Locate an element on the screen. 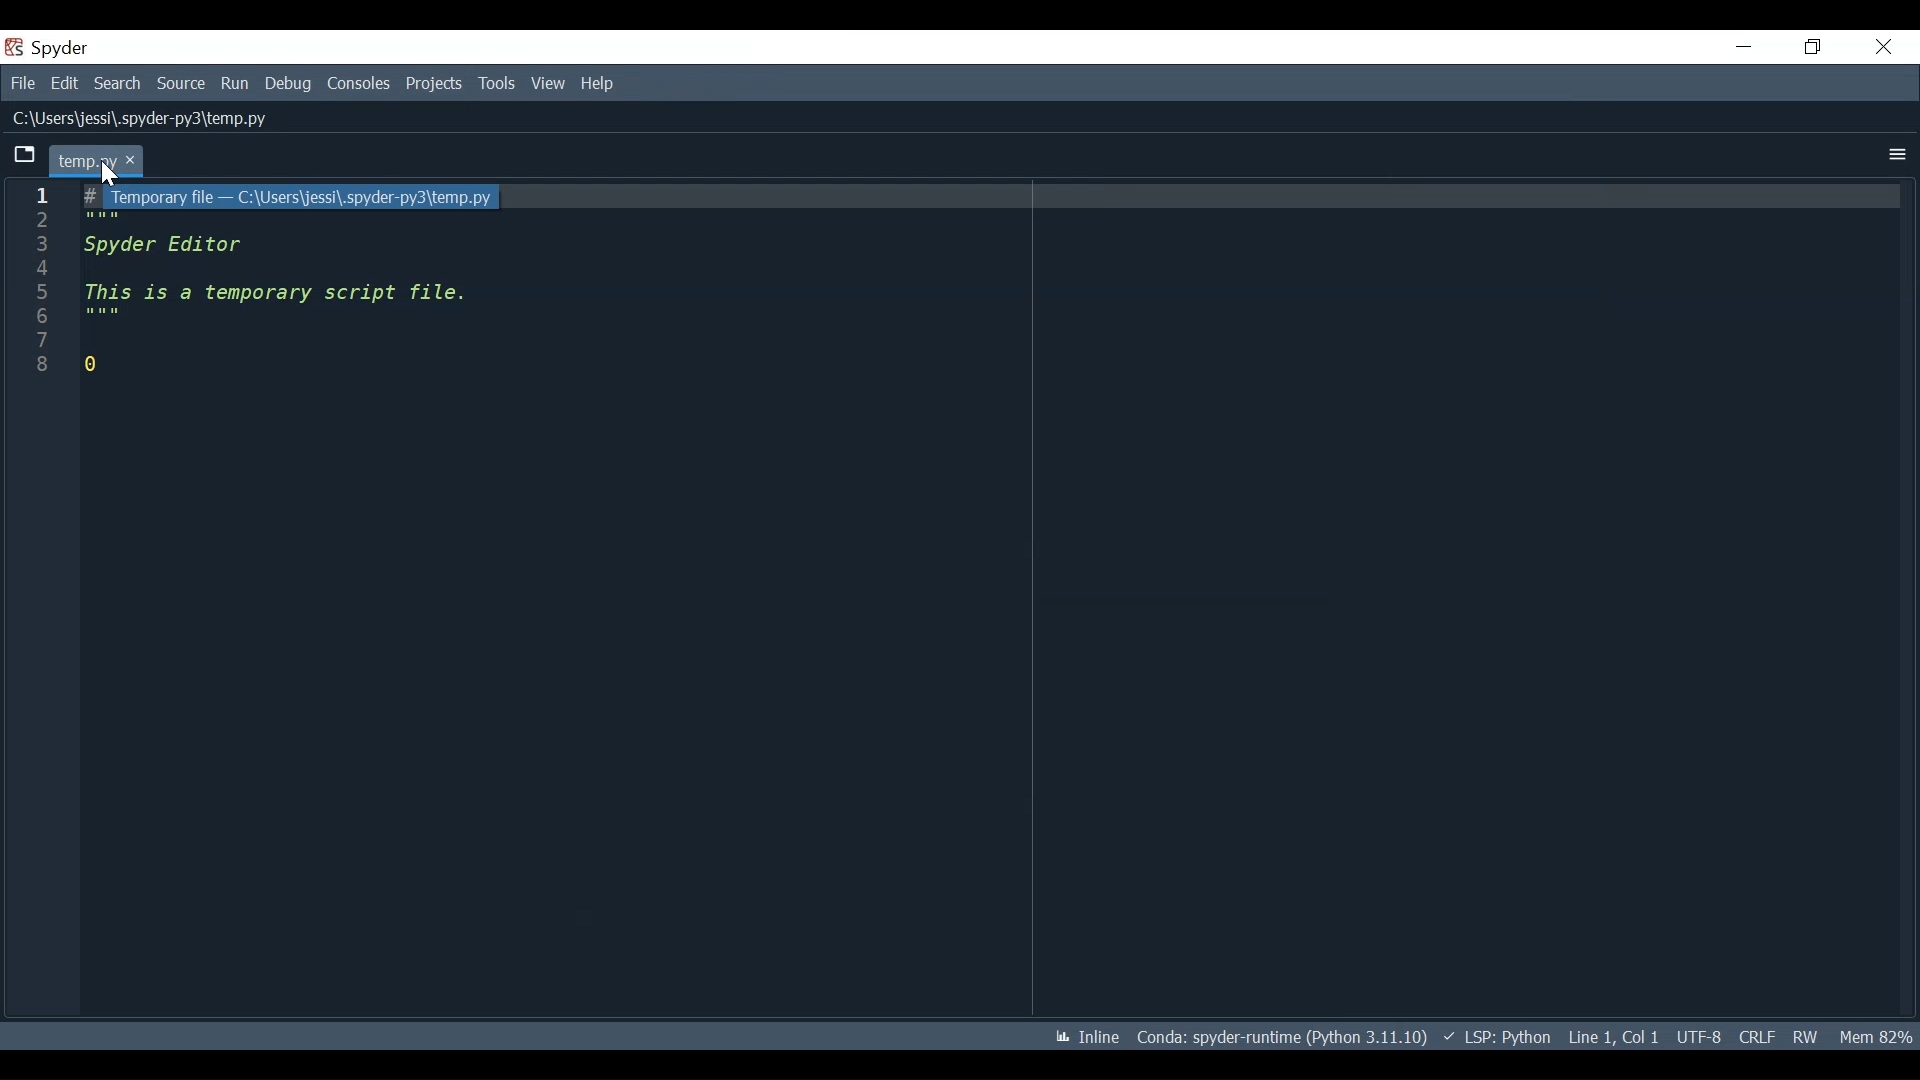  Current tab is located at coordinates (23, 154).